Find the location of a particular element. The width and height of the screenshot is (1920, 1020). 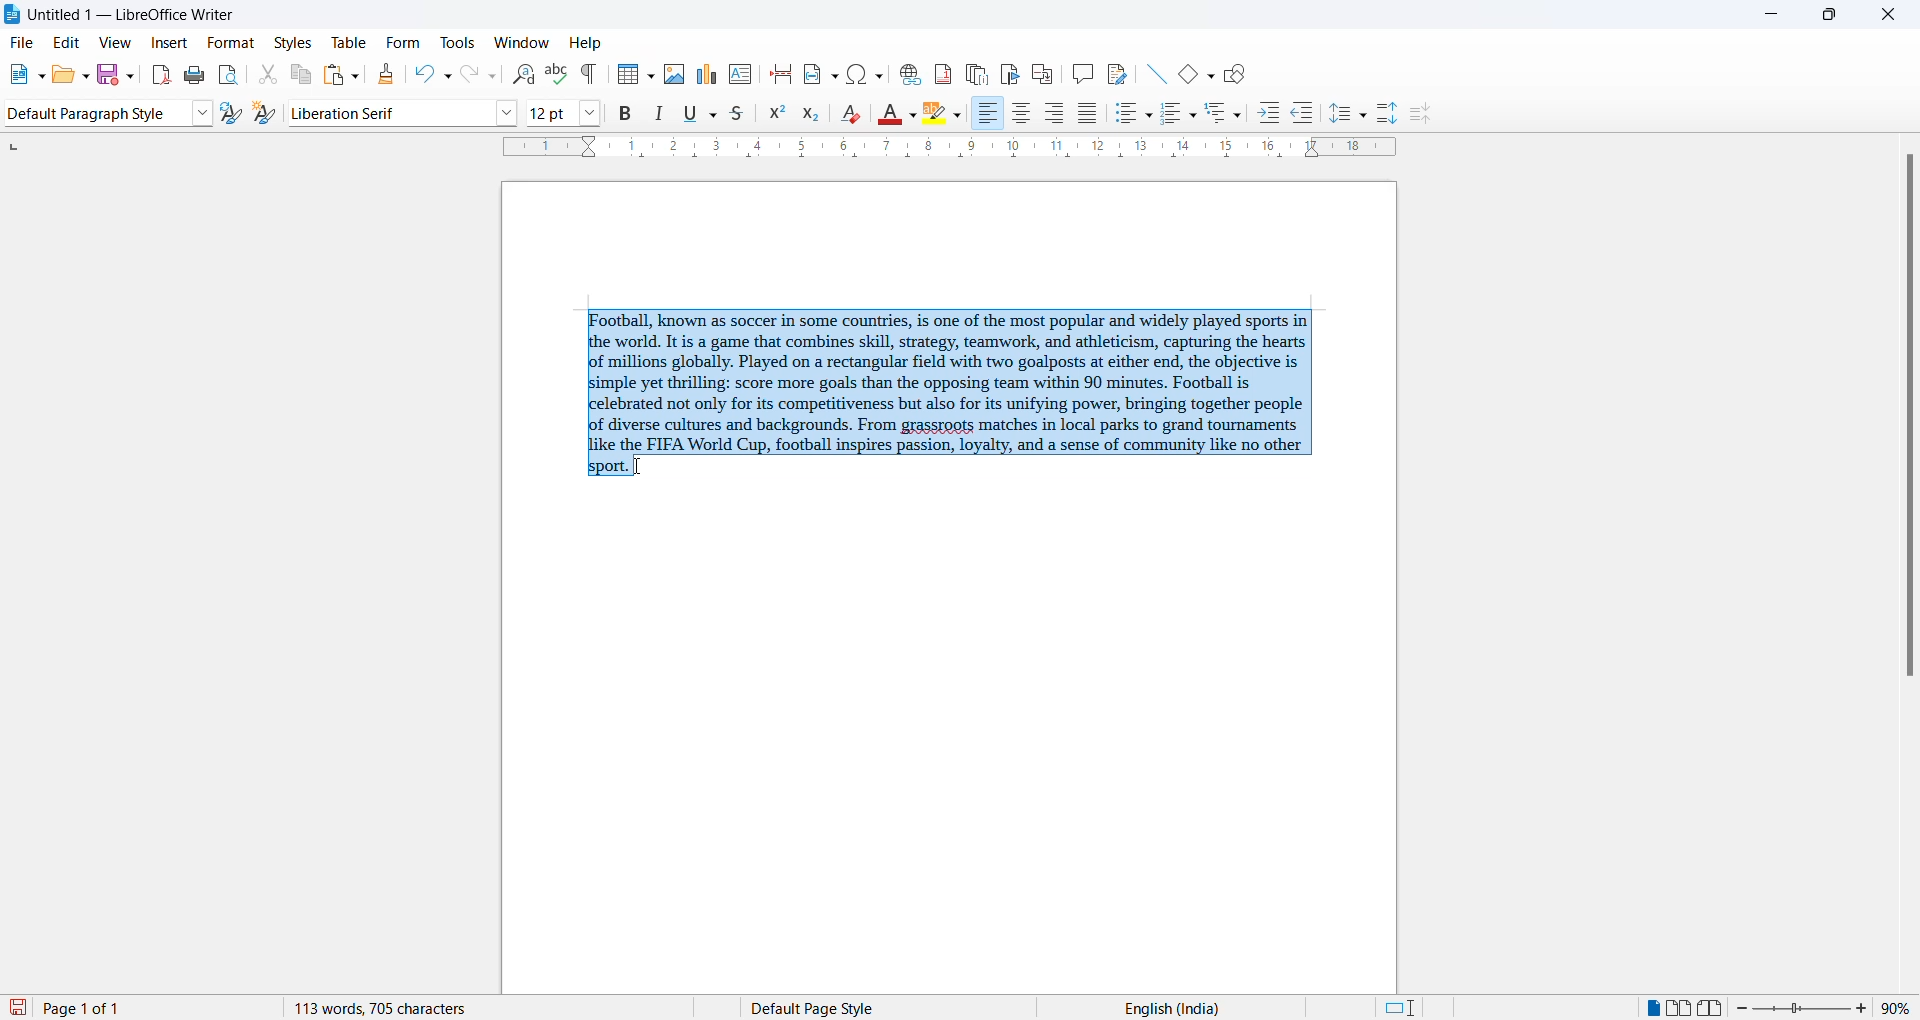

undo is located at coordinates (433, 74).